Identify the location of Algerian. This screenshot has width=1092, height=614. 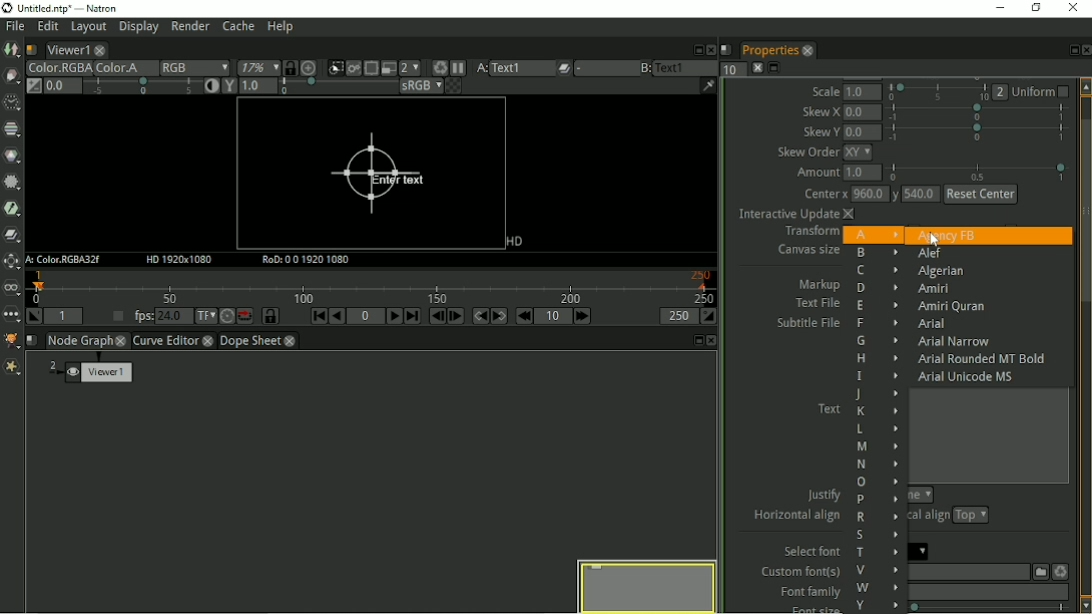
(941, 272).